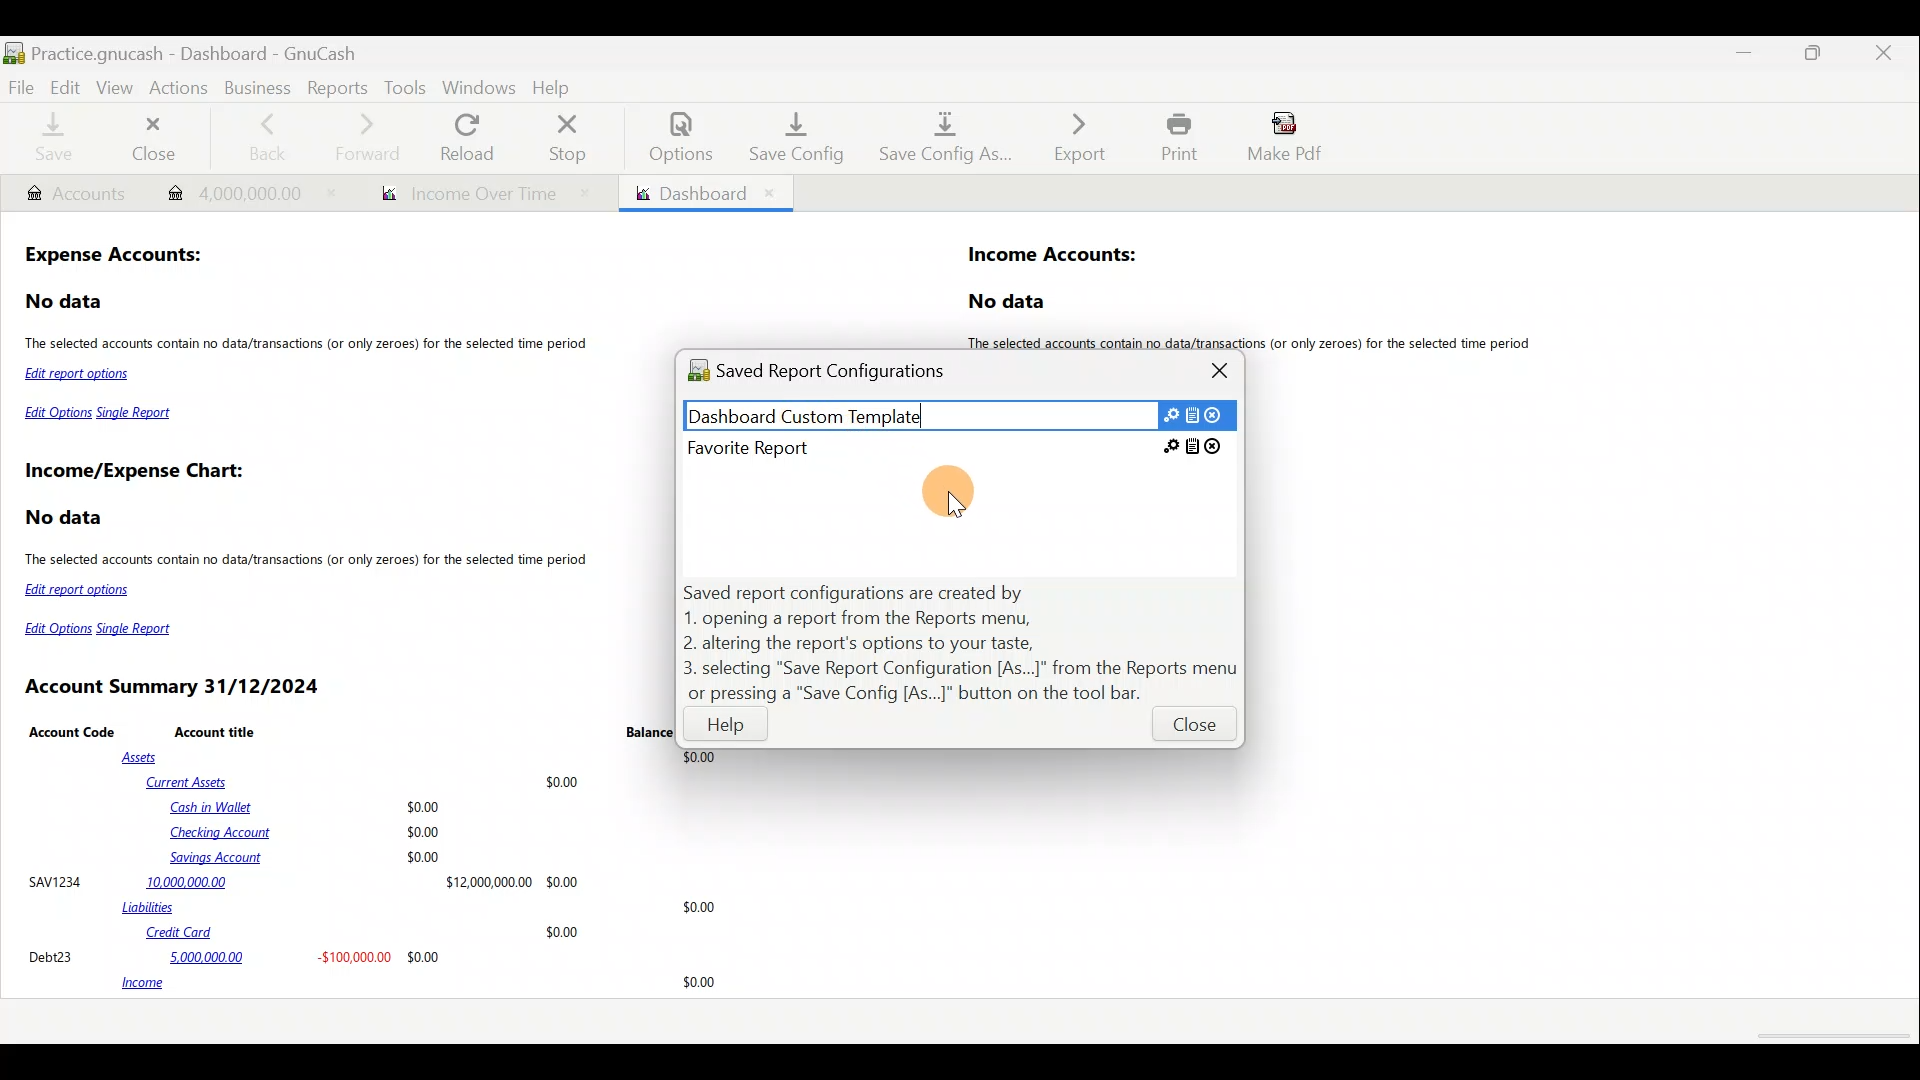 The image size is (1920, 1080). I want to click on Actions, so click(183, 93).